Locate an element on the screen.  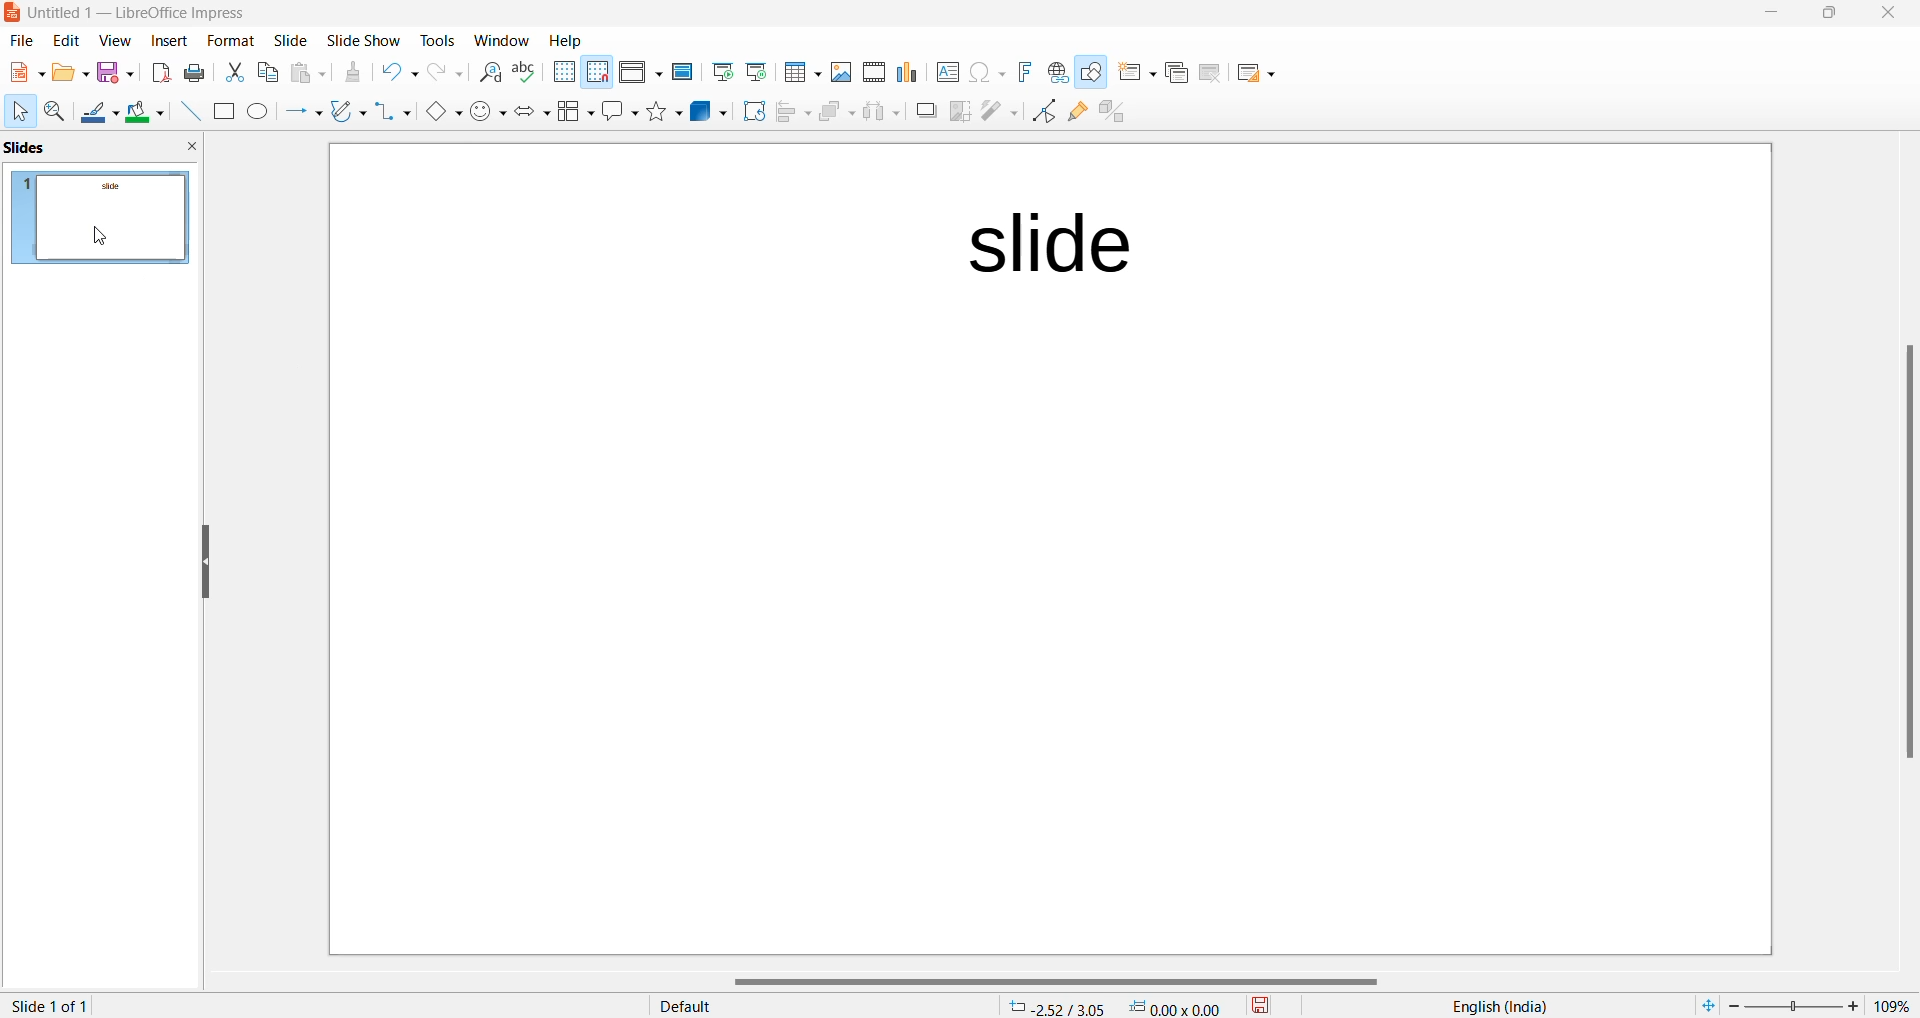
scrollbar is located at coordinates (1066, 982).